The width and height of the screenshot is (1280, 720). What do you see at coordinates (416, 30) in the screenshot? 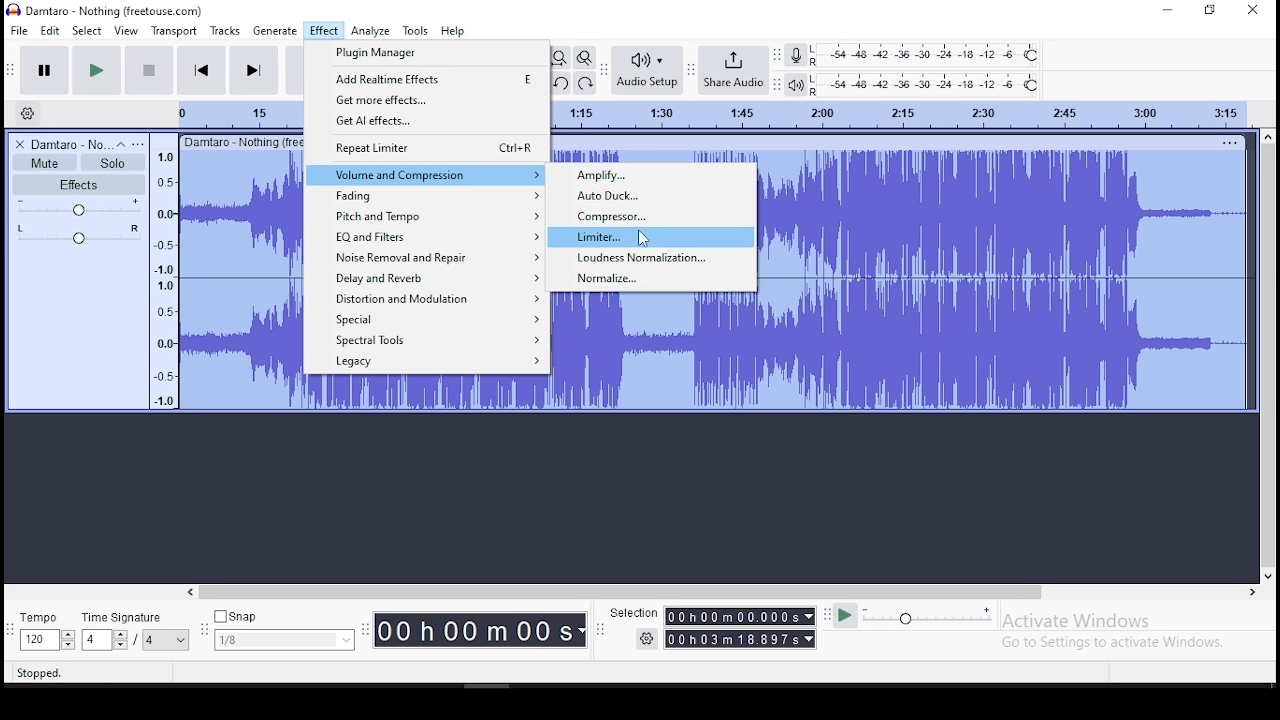
I see `tools` at bounding box center [416, 30].